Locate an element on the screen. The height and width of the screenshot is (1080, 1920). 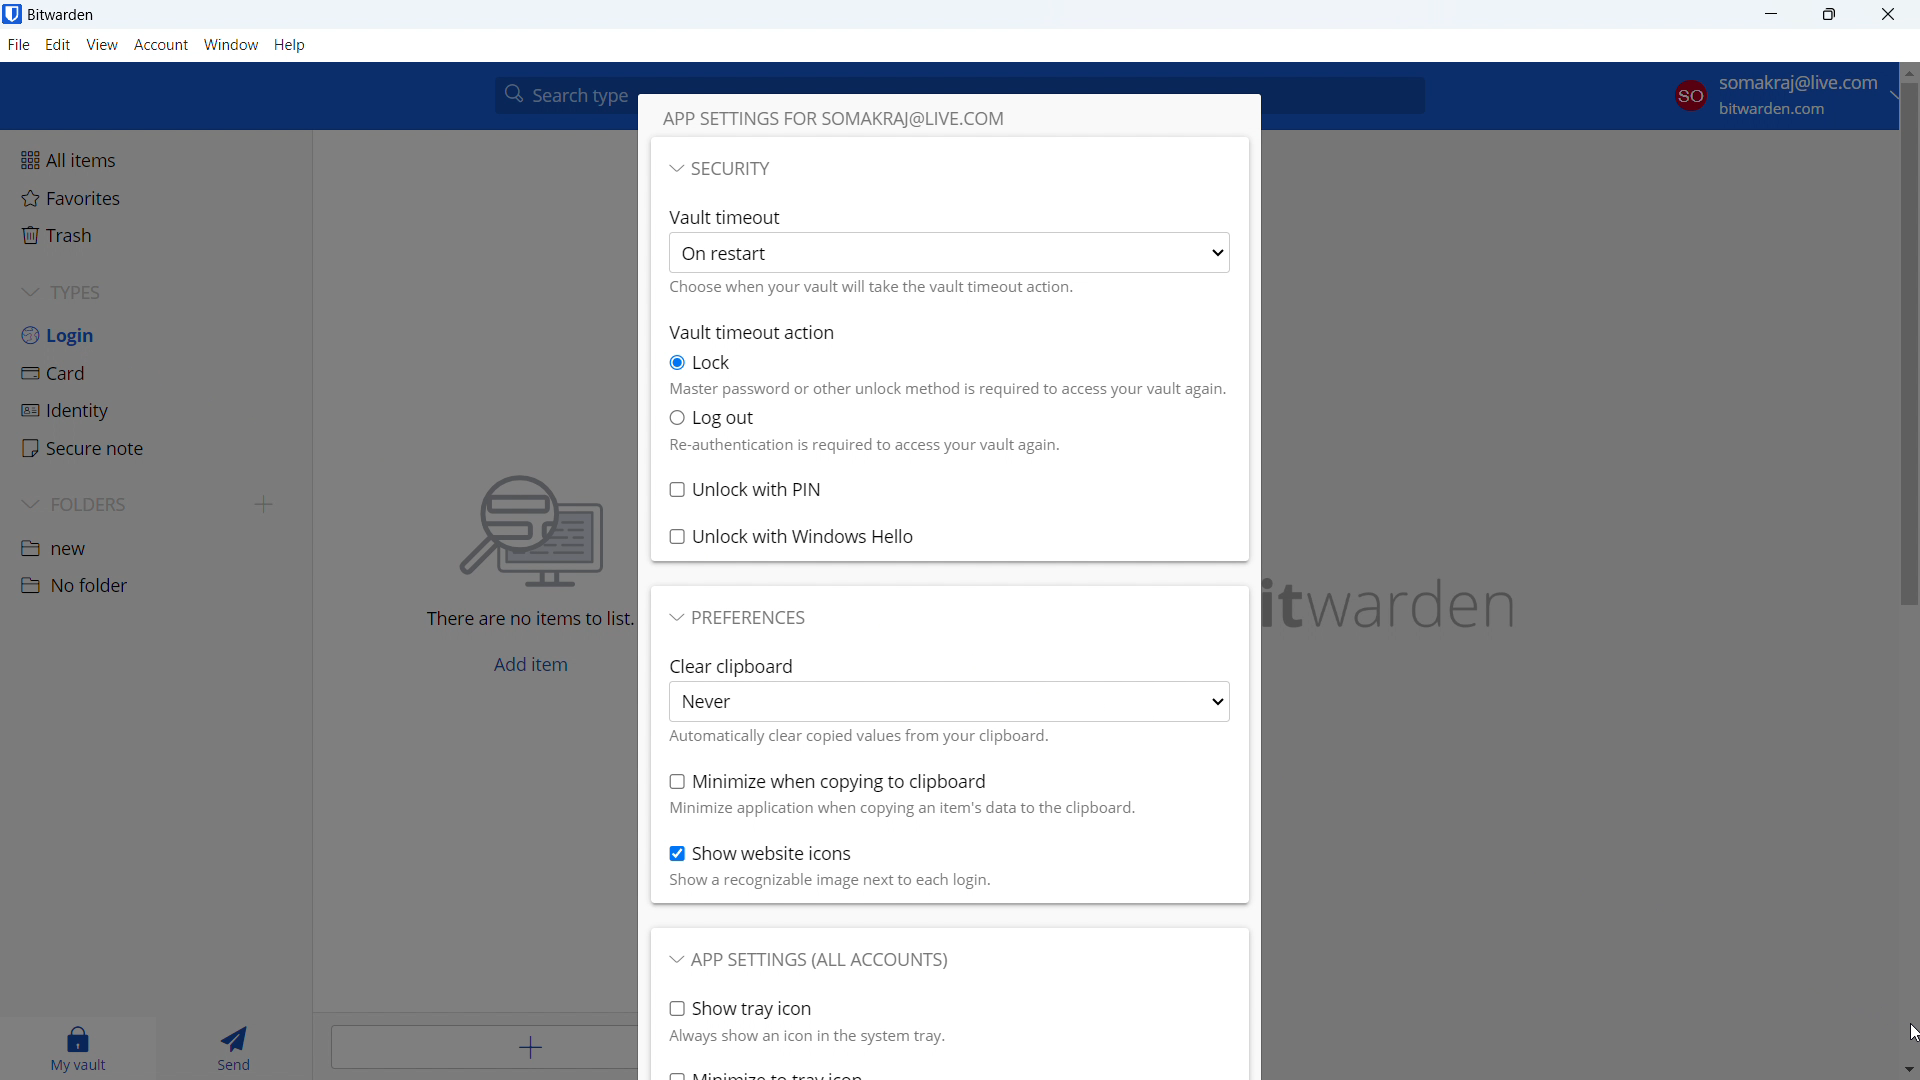
unlock with windows hello is located at coordinates (792, 536).